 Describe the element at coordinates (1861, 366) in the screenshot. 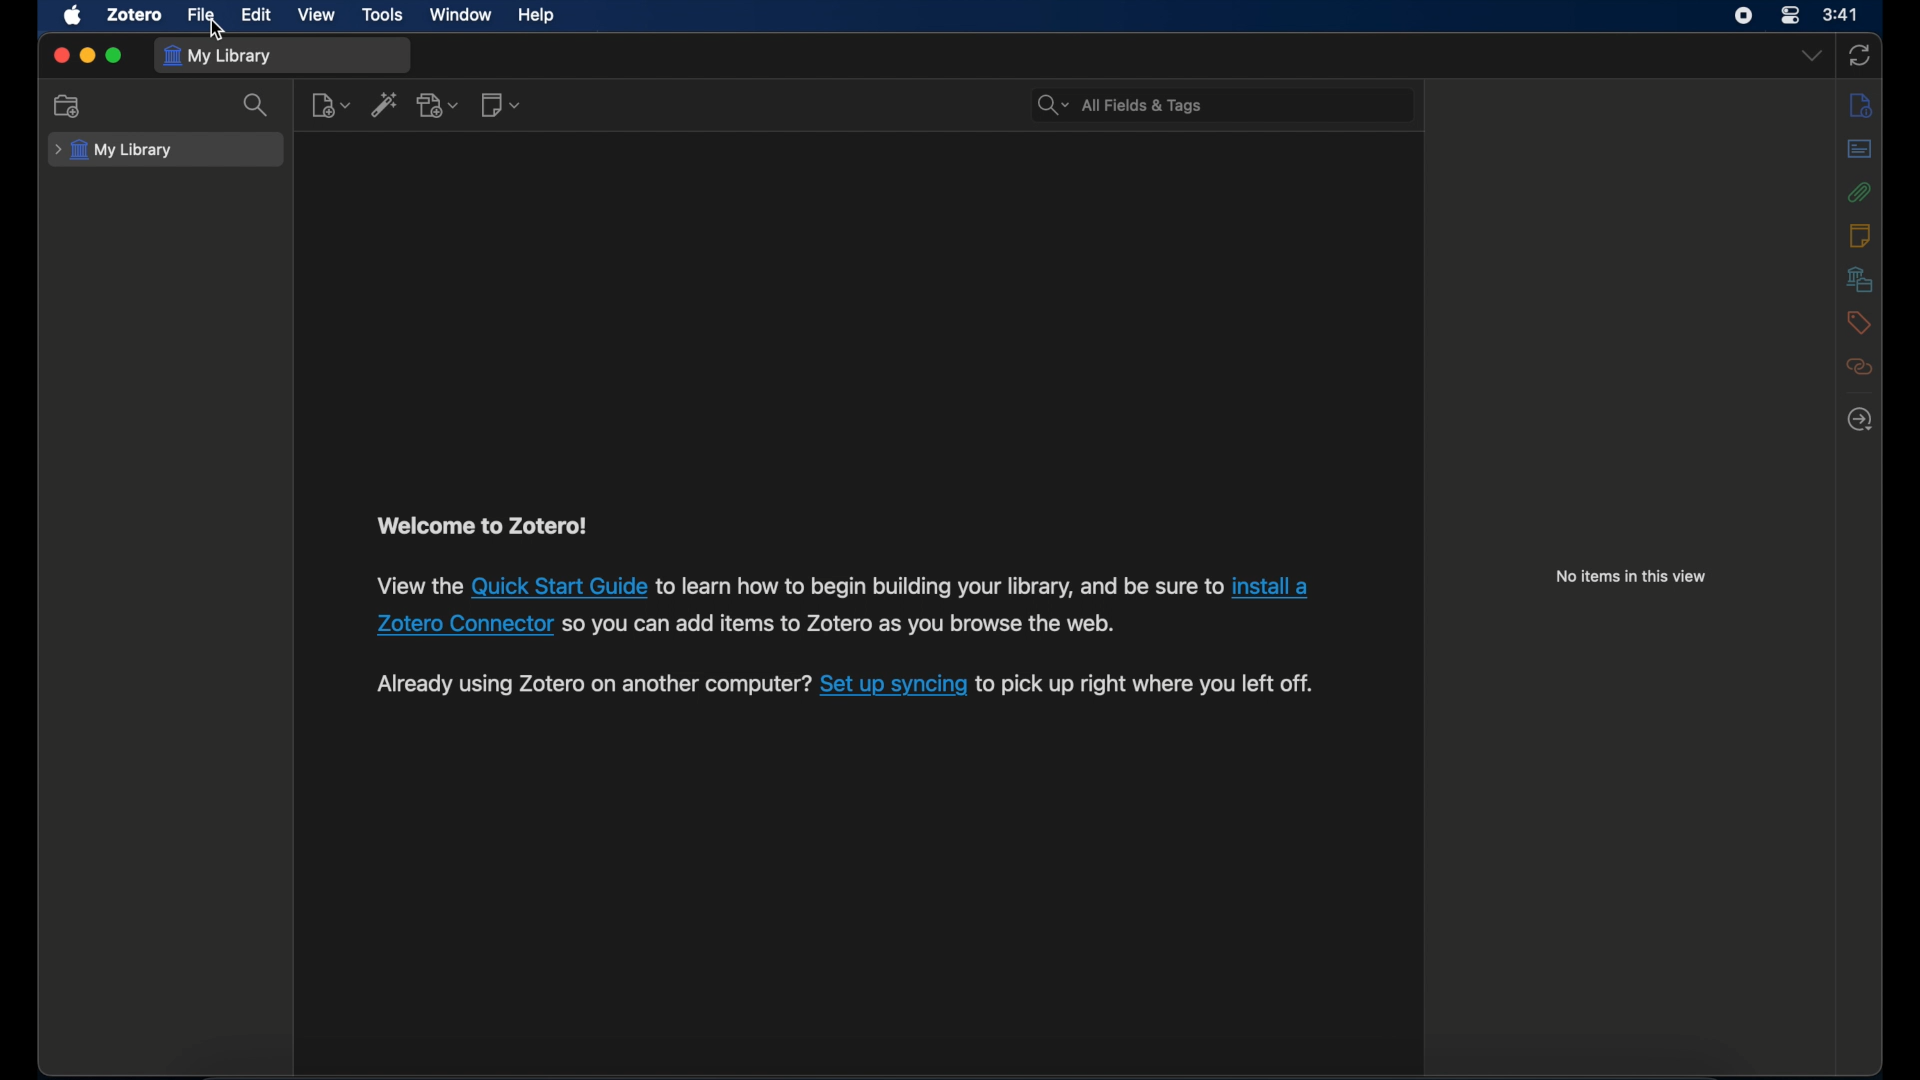

I see `related` at that location.